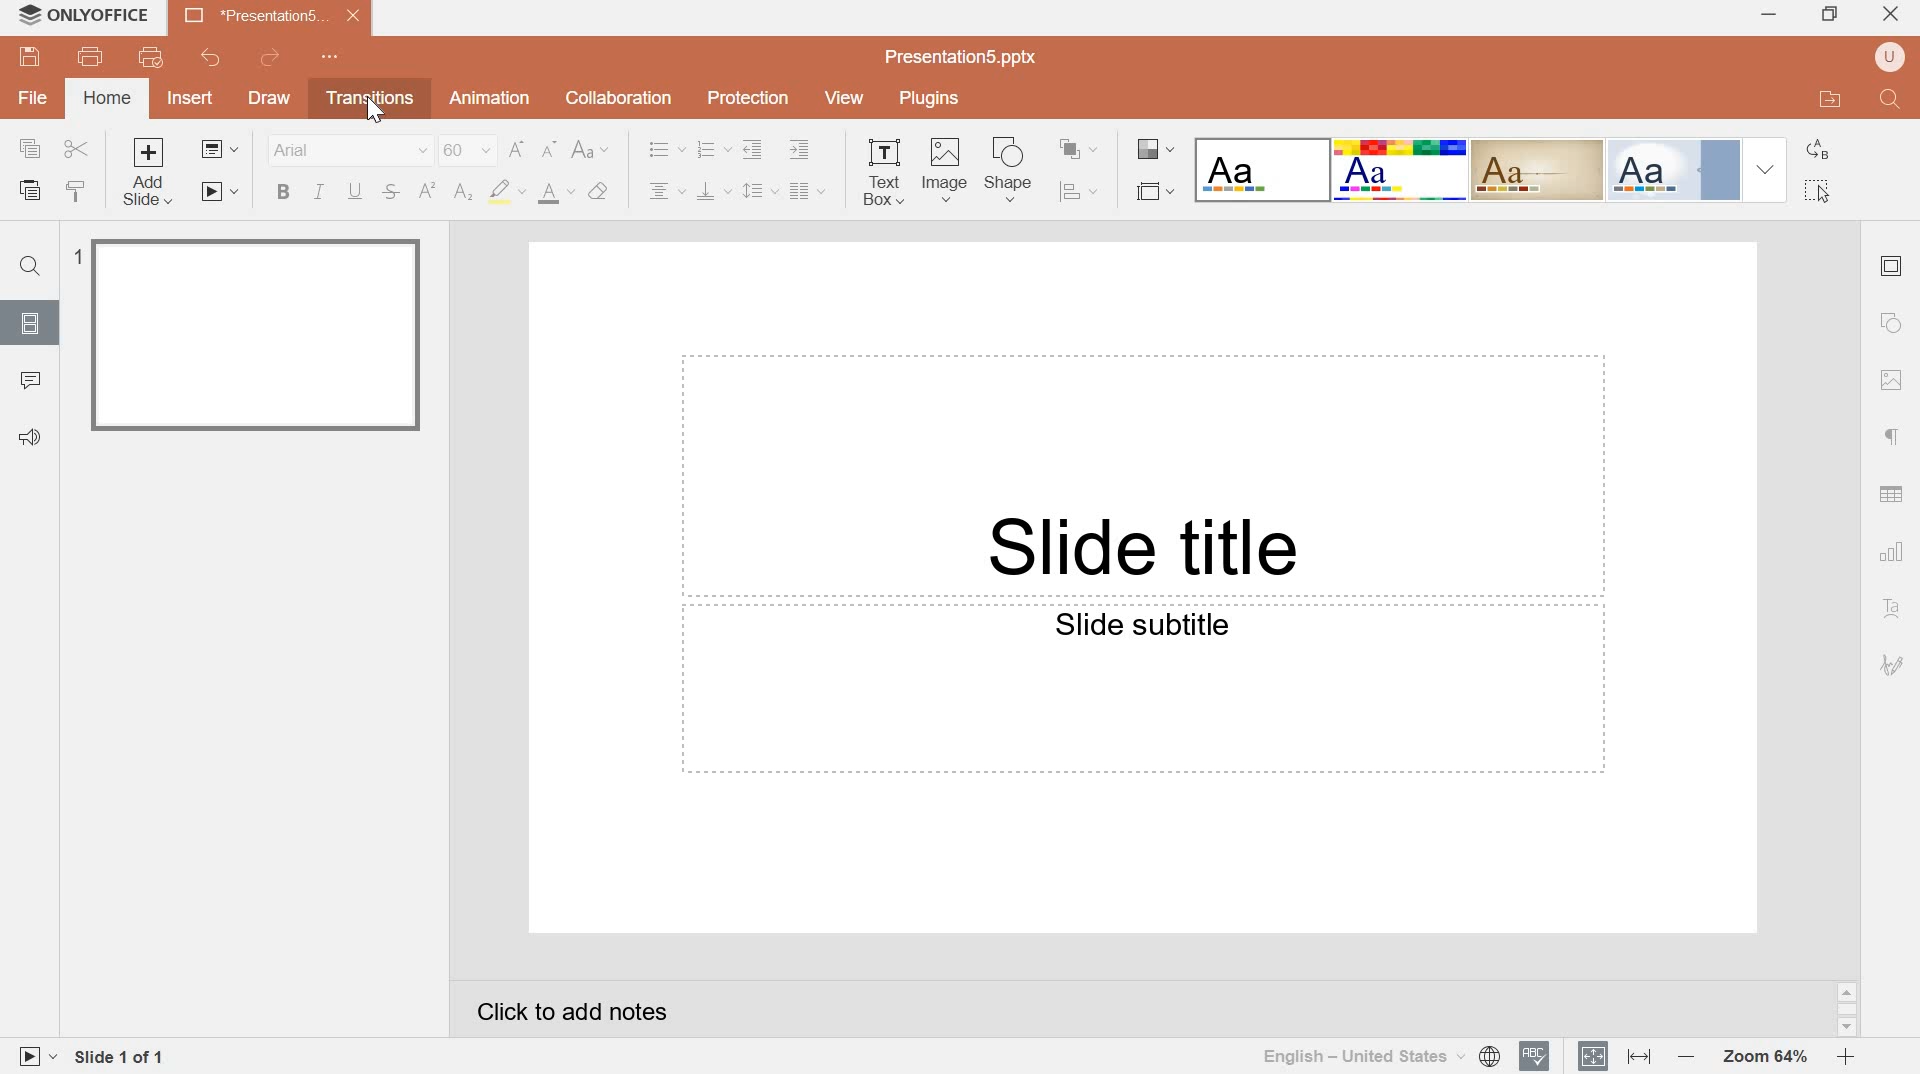 The height and width of the screenshot is (1074, 1920). Describe the element at coordinates (354, 192) in the screenshot. I see `Underline` at that location.